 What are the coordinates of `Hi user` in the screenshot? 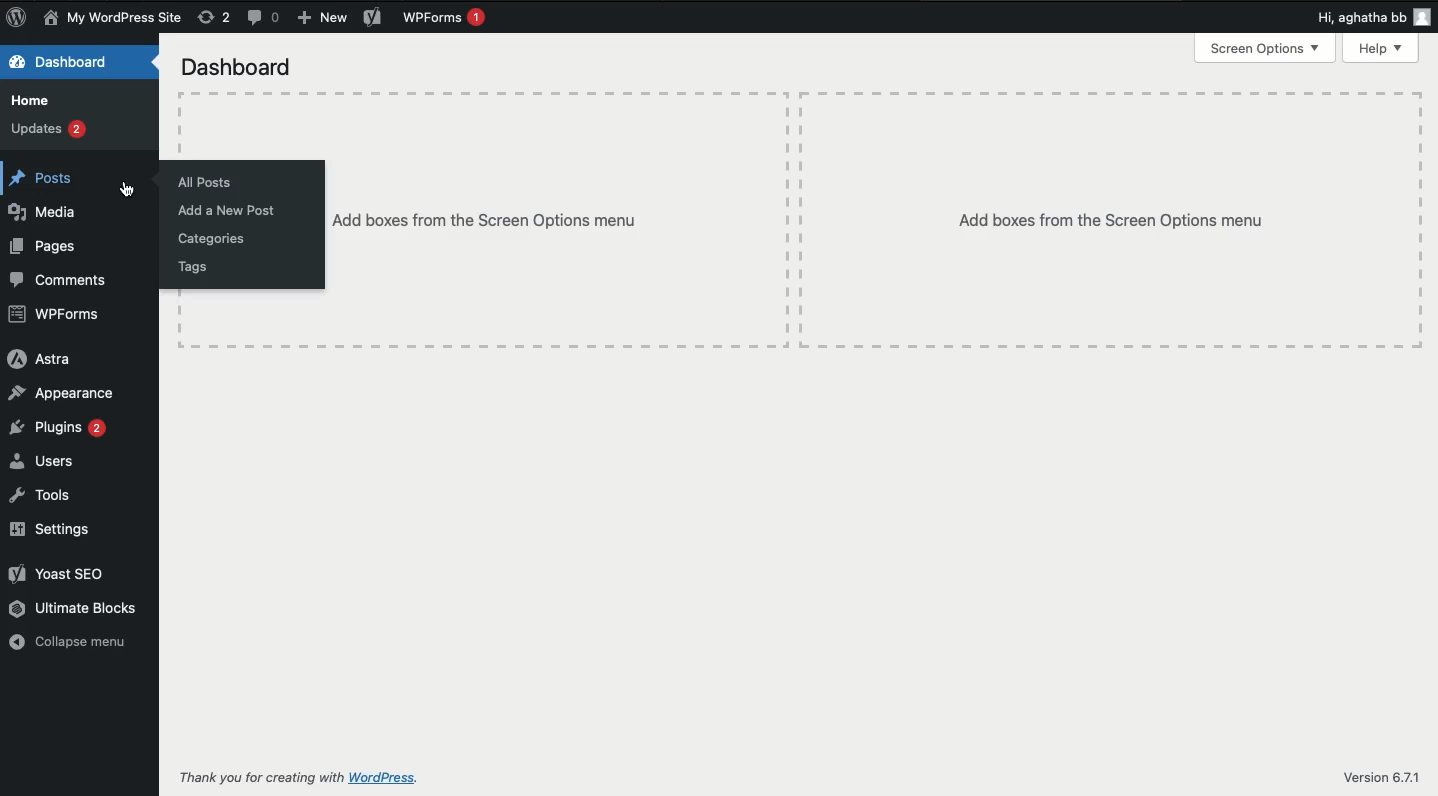 It's located at (1370, 17).